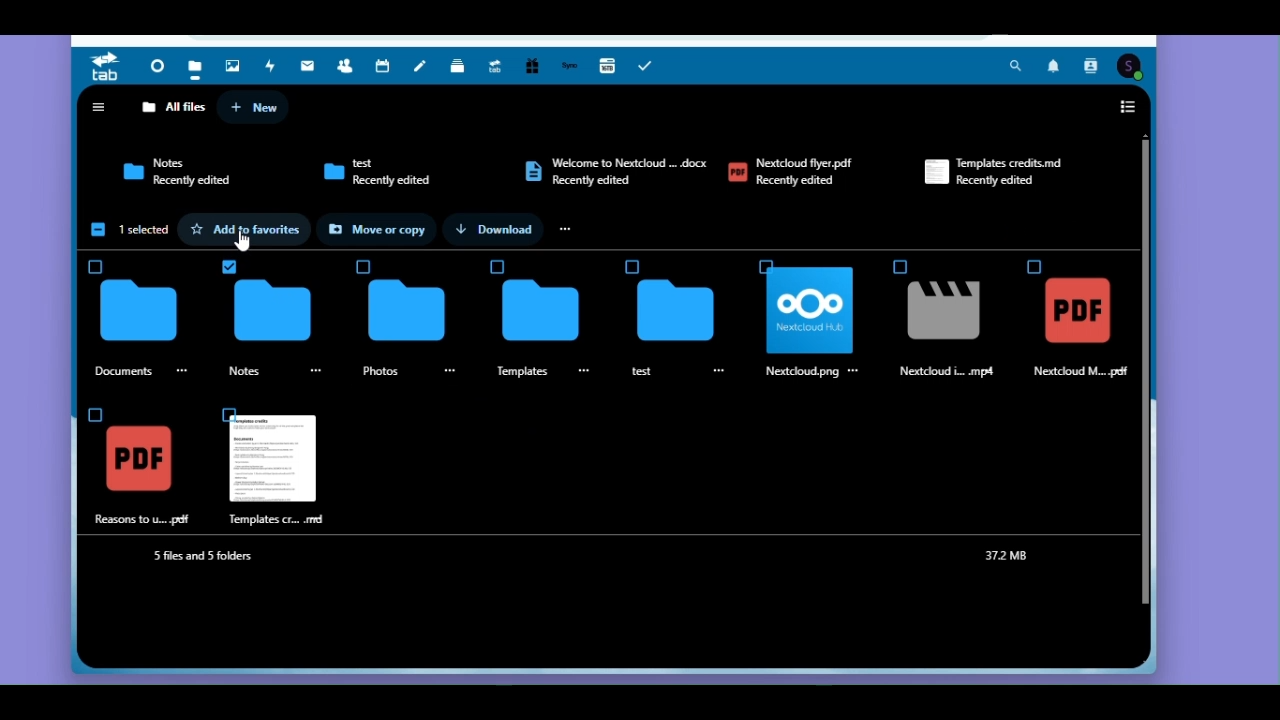  I want to click on Icon, so click(274, 311).